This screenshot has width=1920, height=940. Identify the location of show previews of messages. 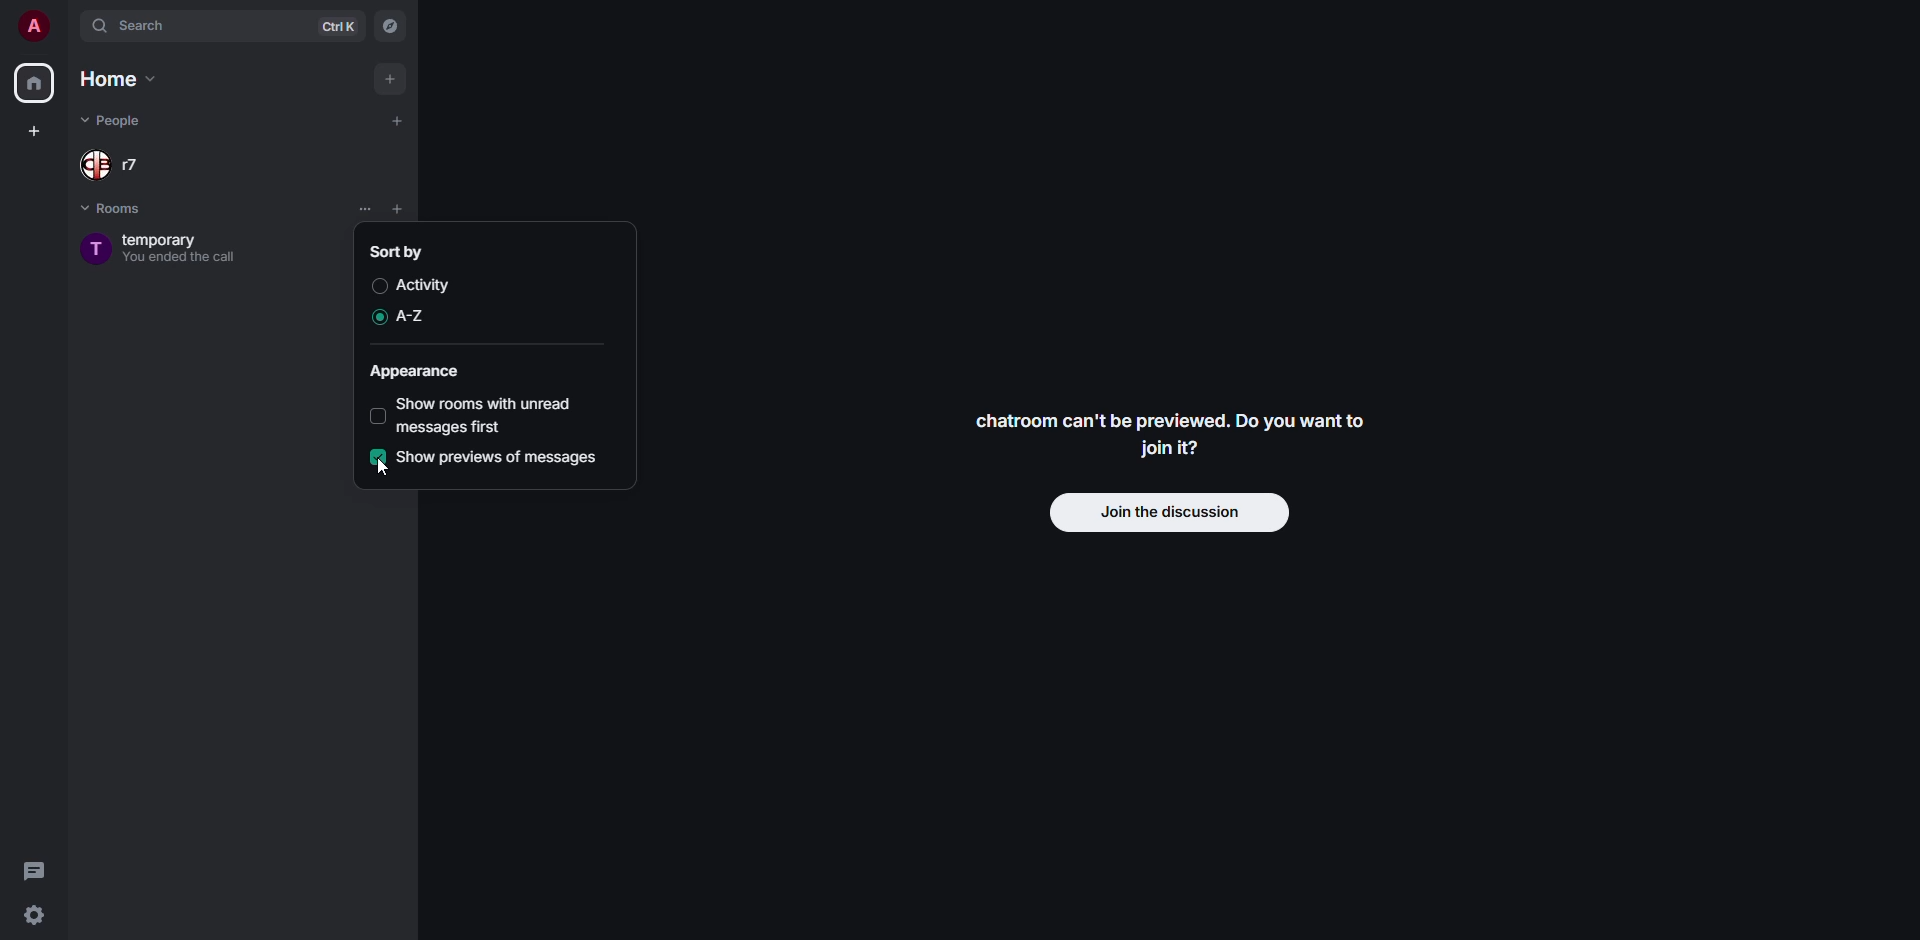
(502, 457).